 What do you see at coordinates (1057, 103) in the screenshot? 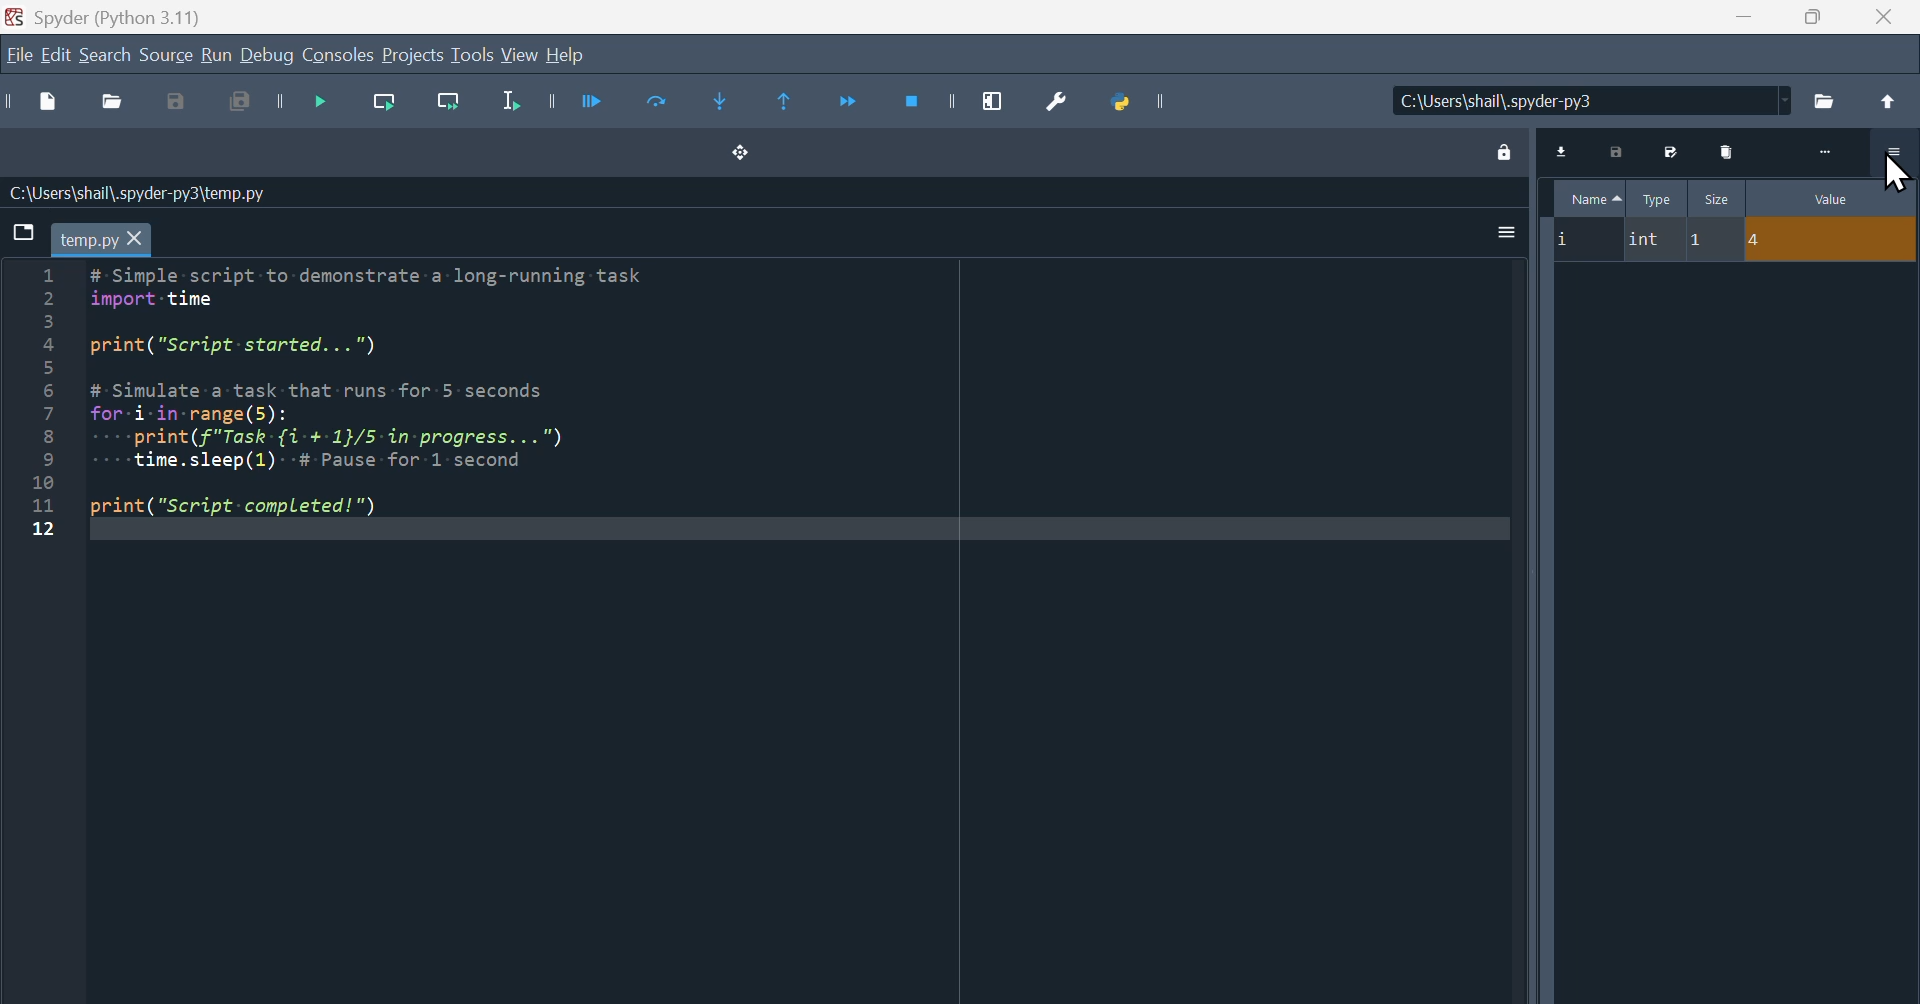
I see `Preferences` at bounding box center [1057, 103].